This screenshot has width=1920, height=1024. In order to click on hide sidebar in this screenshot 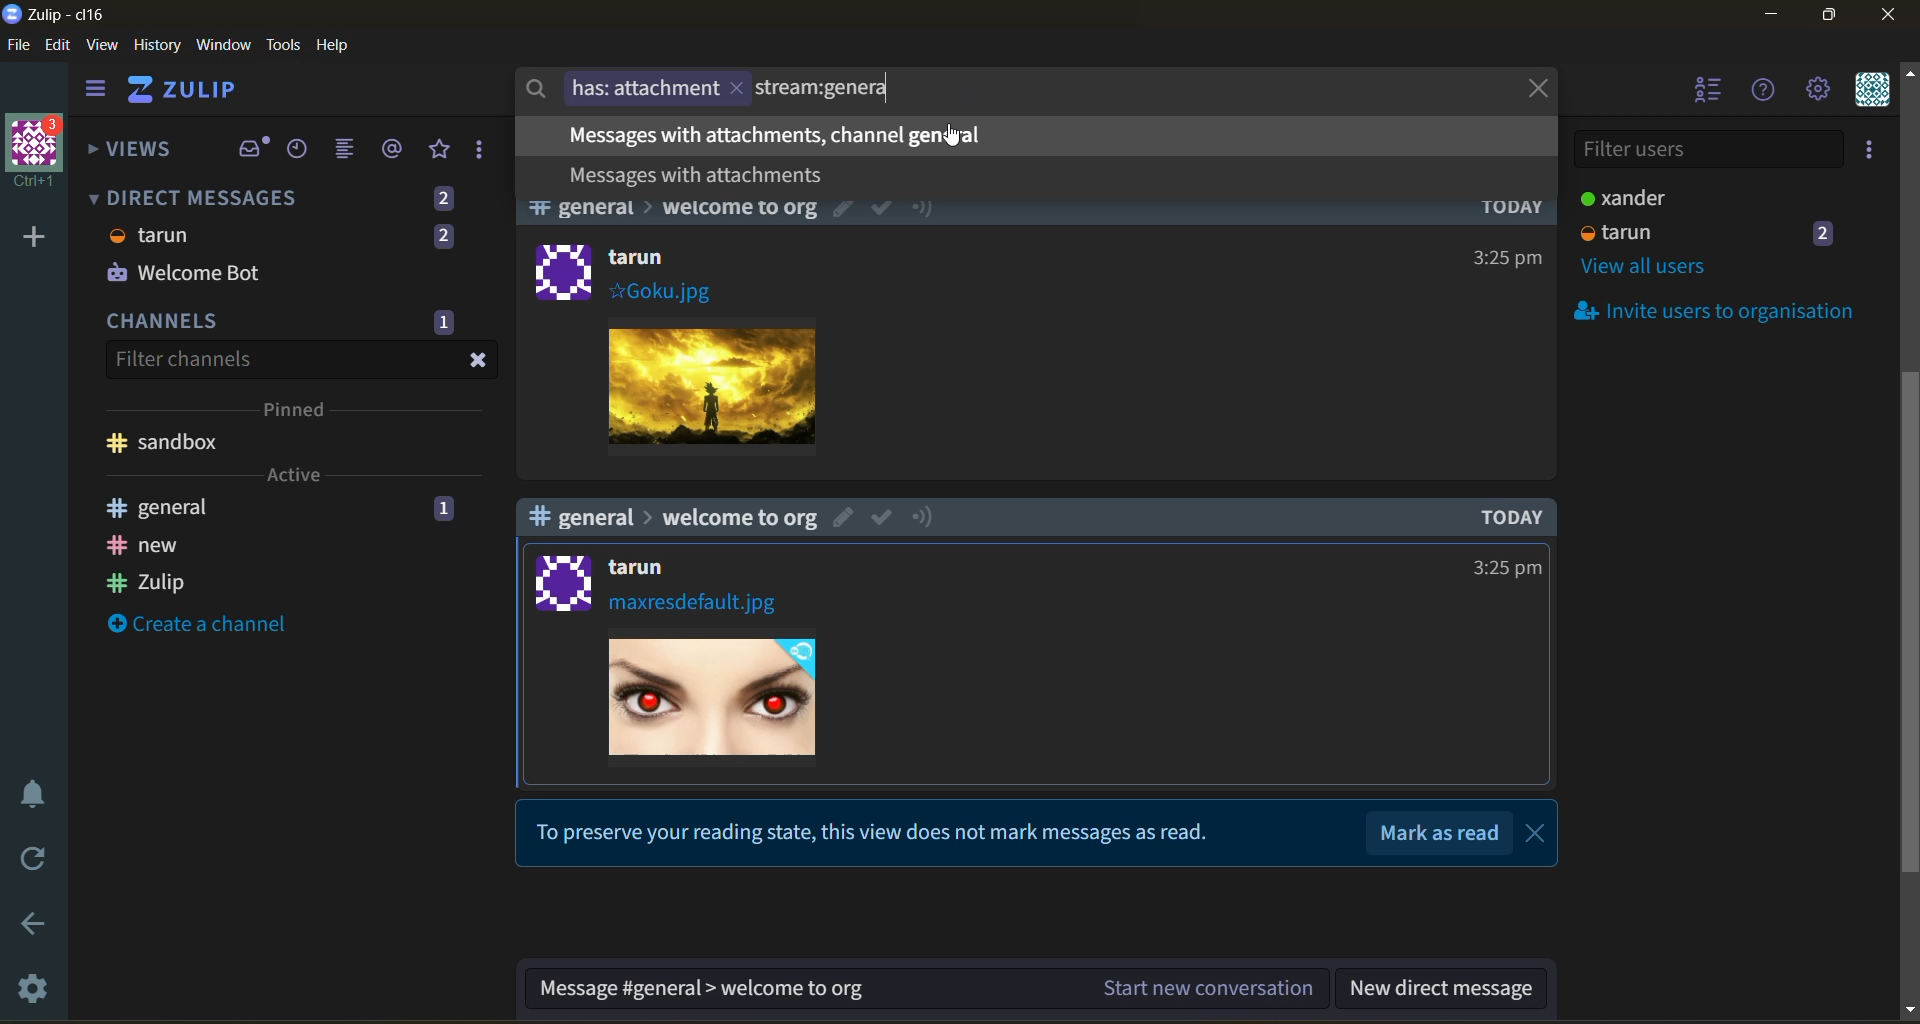, I will do `click(97, 91)`.